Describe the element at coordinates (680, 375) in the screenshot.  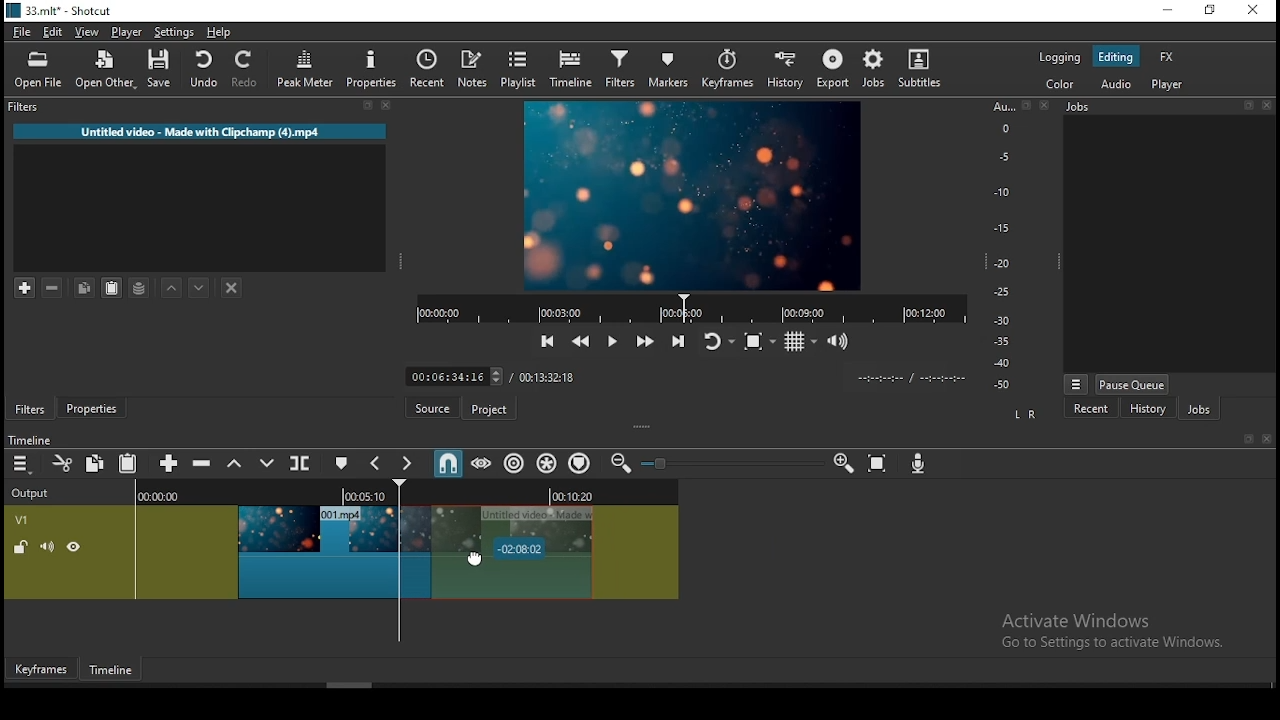
I see `` at that location.